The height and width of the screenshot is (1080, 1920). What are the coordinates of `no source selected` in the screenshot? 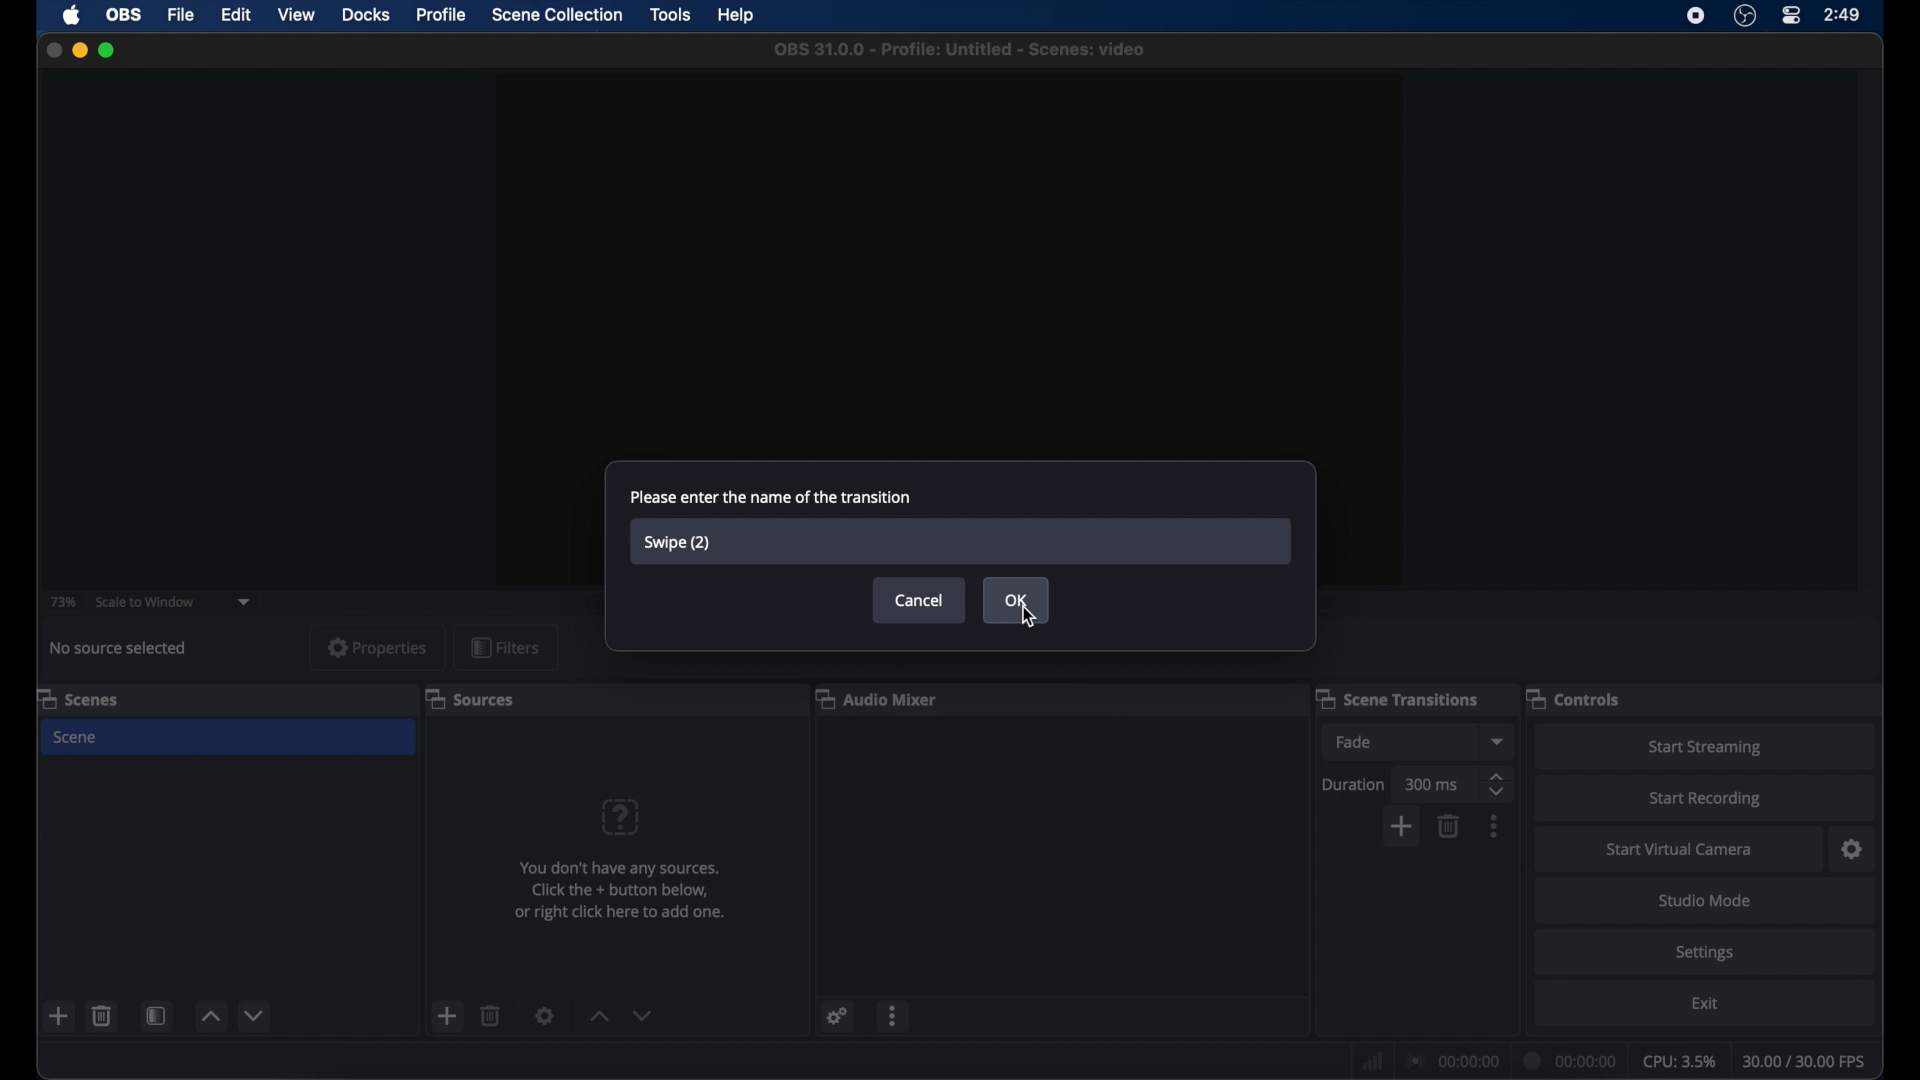 It's located at (120, 647).